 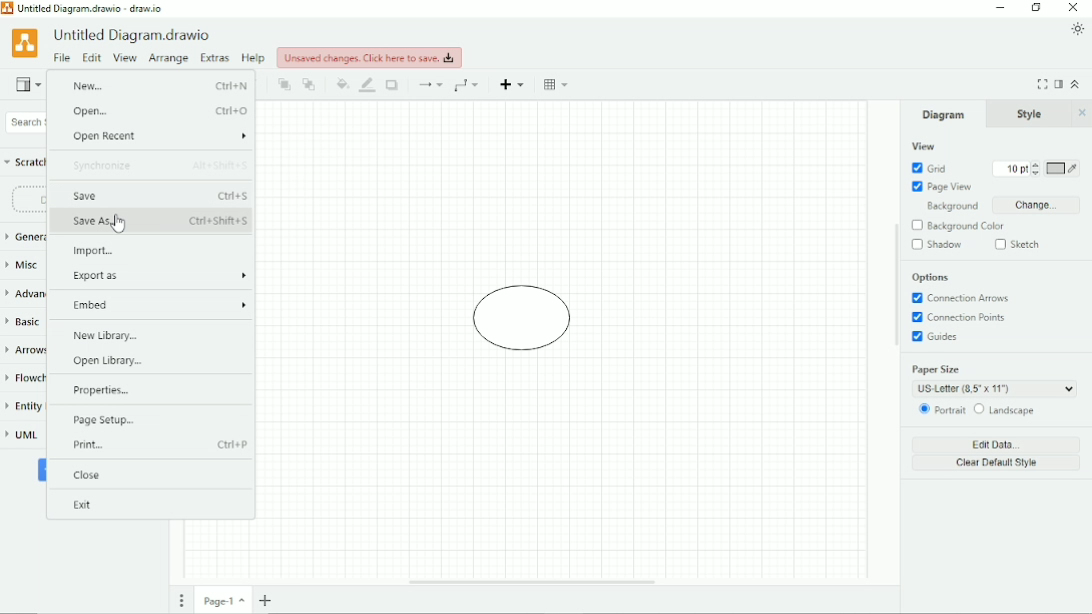 I want to click on View, so click(x=29, y=84).